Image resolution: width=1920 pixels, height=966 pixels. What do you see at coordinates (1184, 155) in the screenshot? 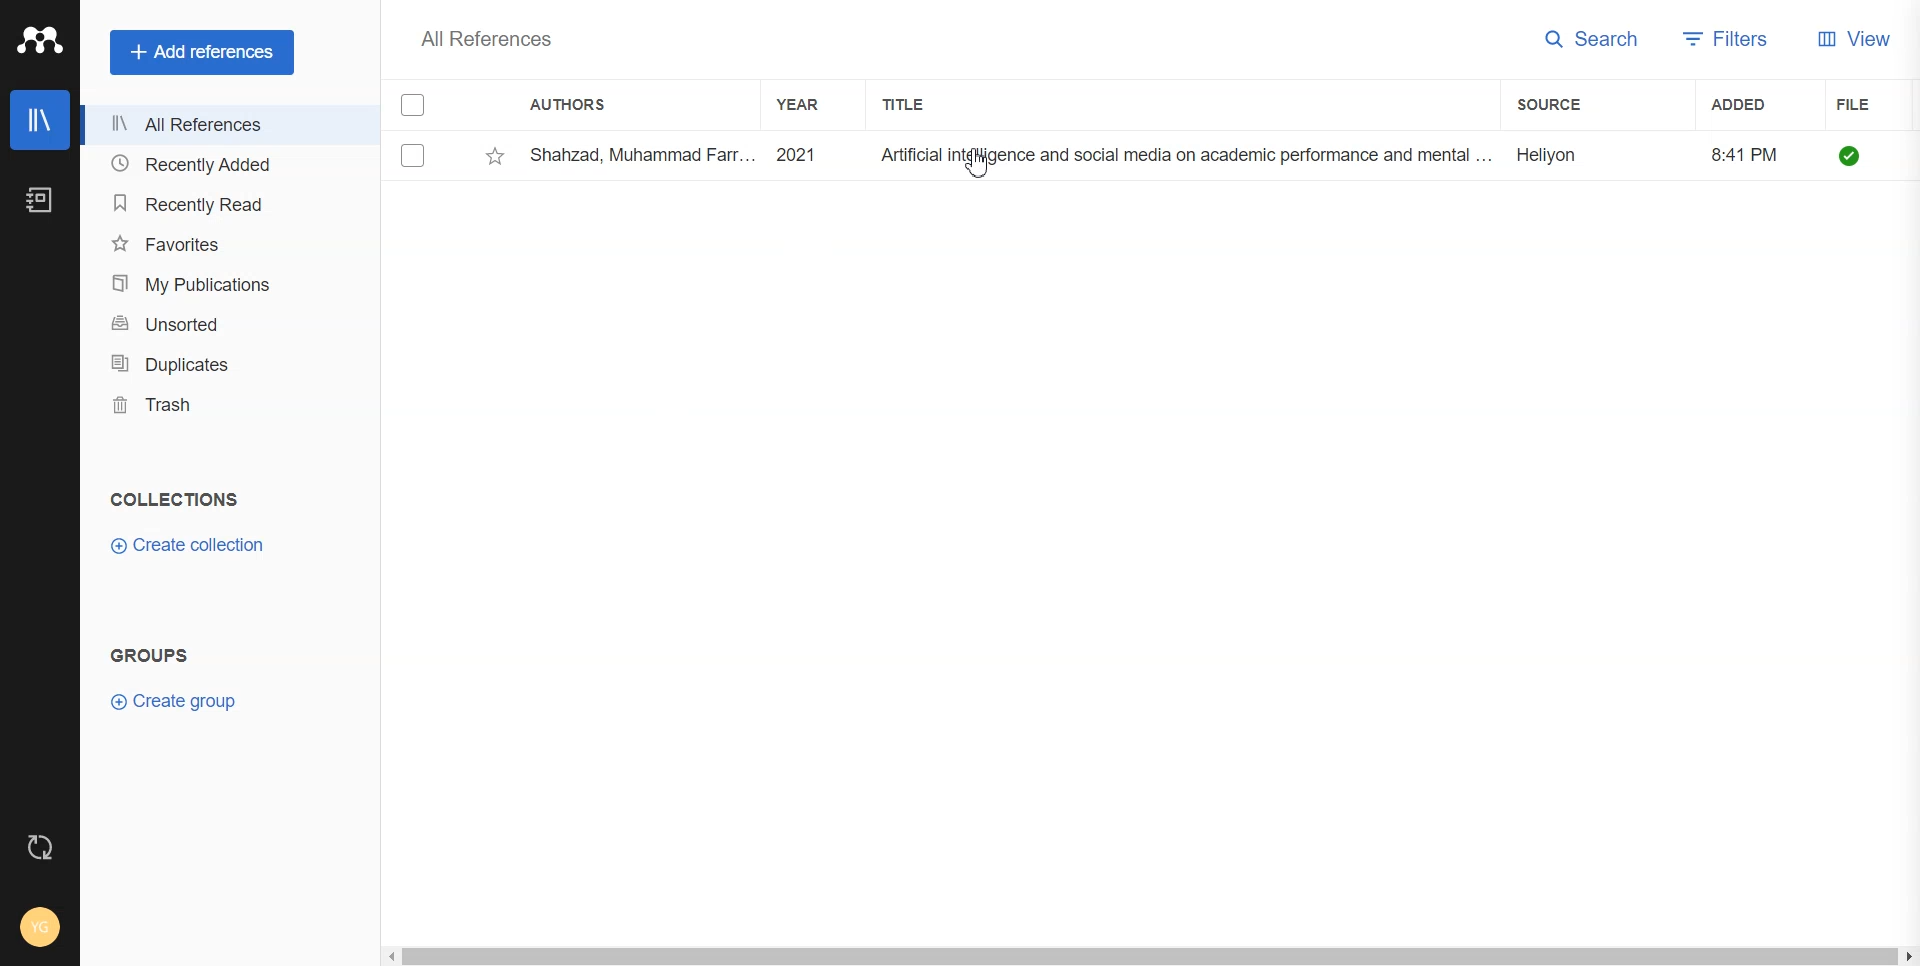
I see `Artificial Intelligence and social media on academic performance and mental...` at bounding box center [1184, 155].